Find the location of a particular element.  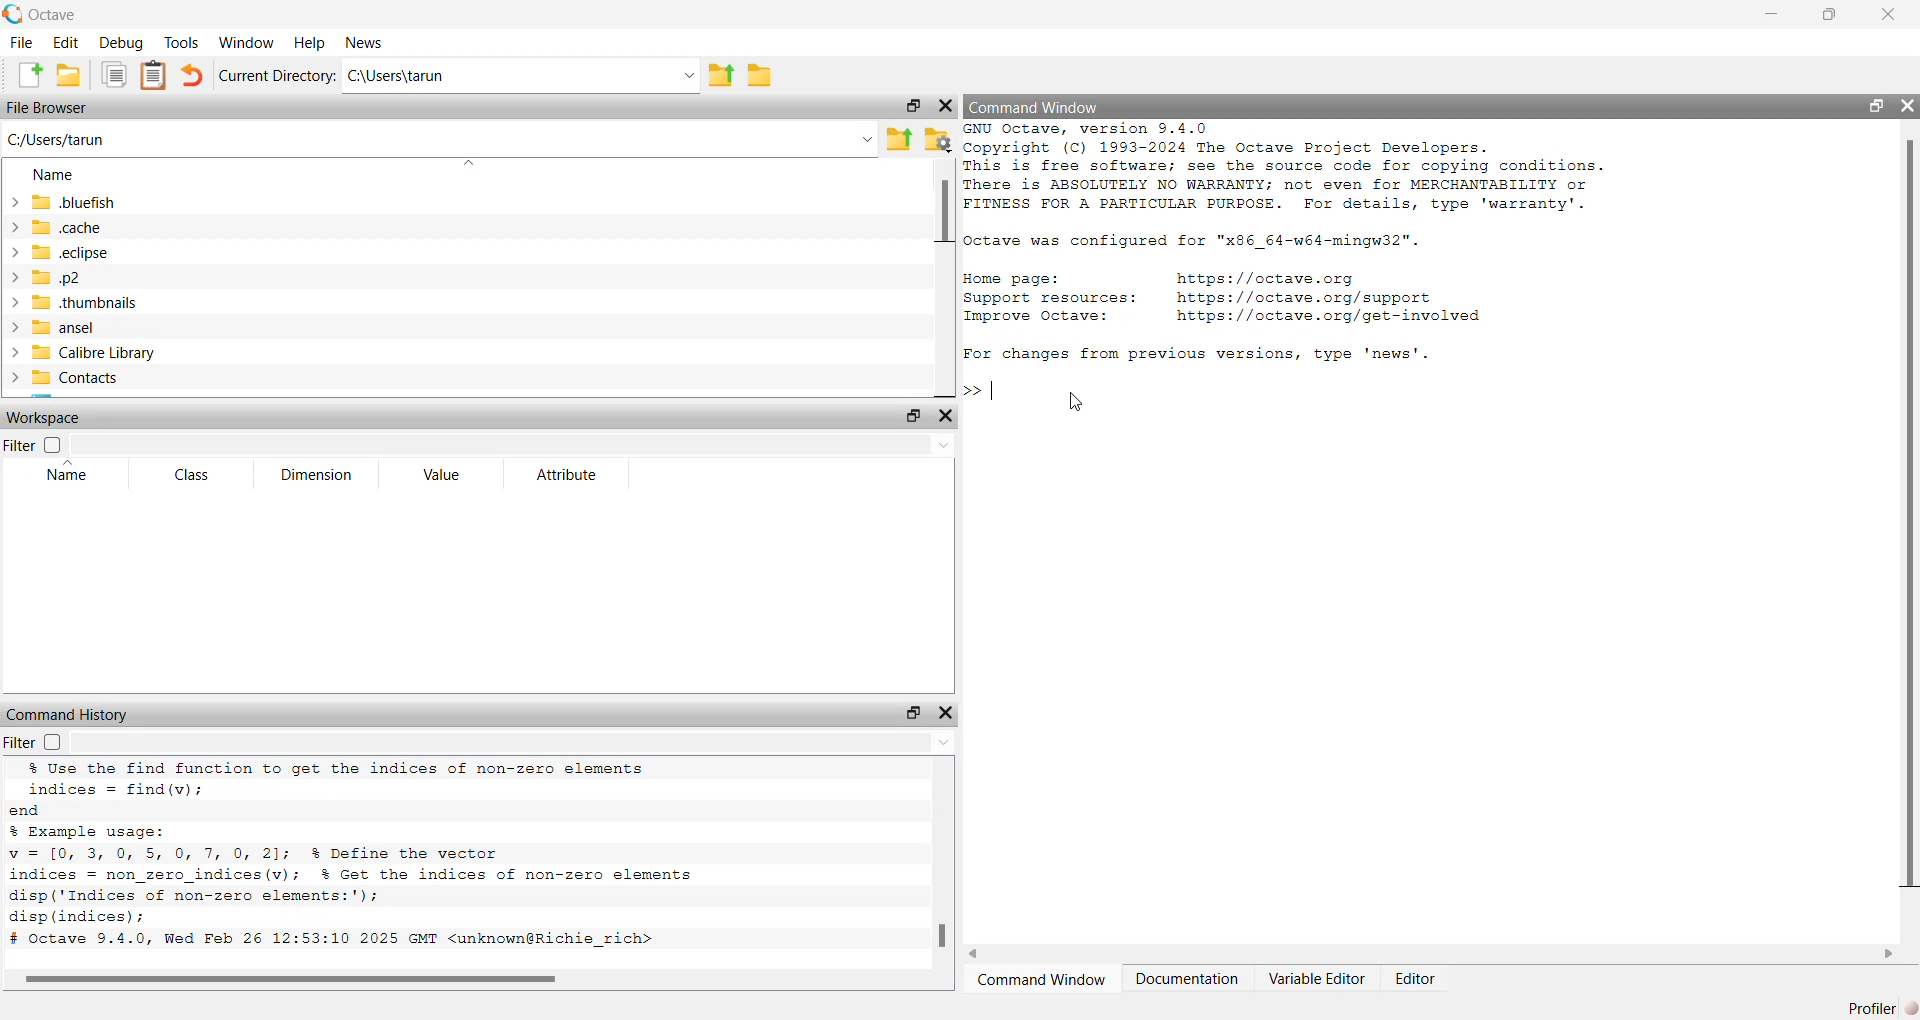

create new is located at coordinates (25, 78).